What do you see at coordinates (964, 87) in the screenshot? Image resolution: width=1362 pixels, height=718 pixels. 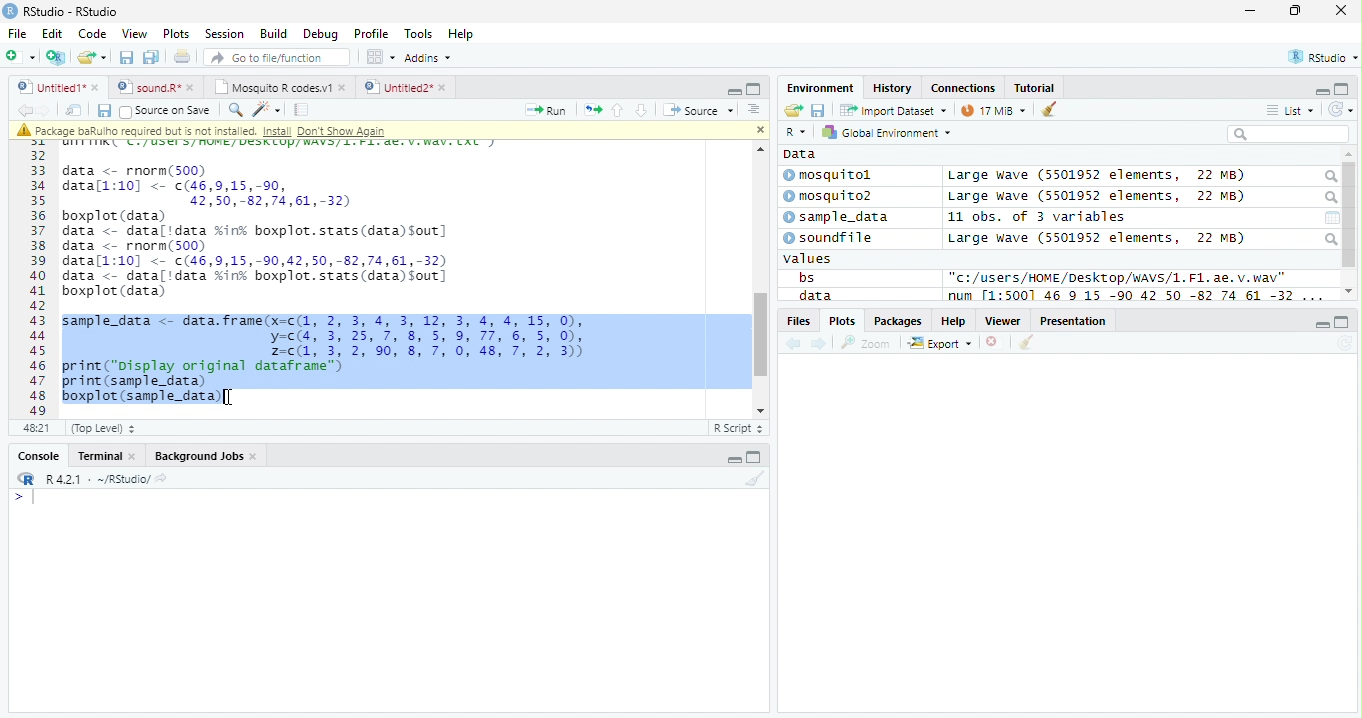 I see `Connections` at bounding box center [964, 87].